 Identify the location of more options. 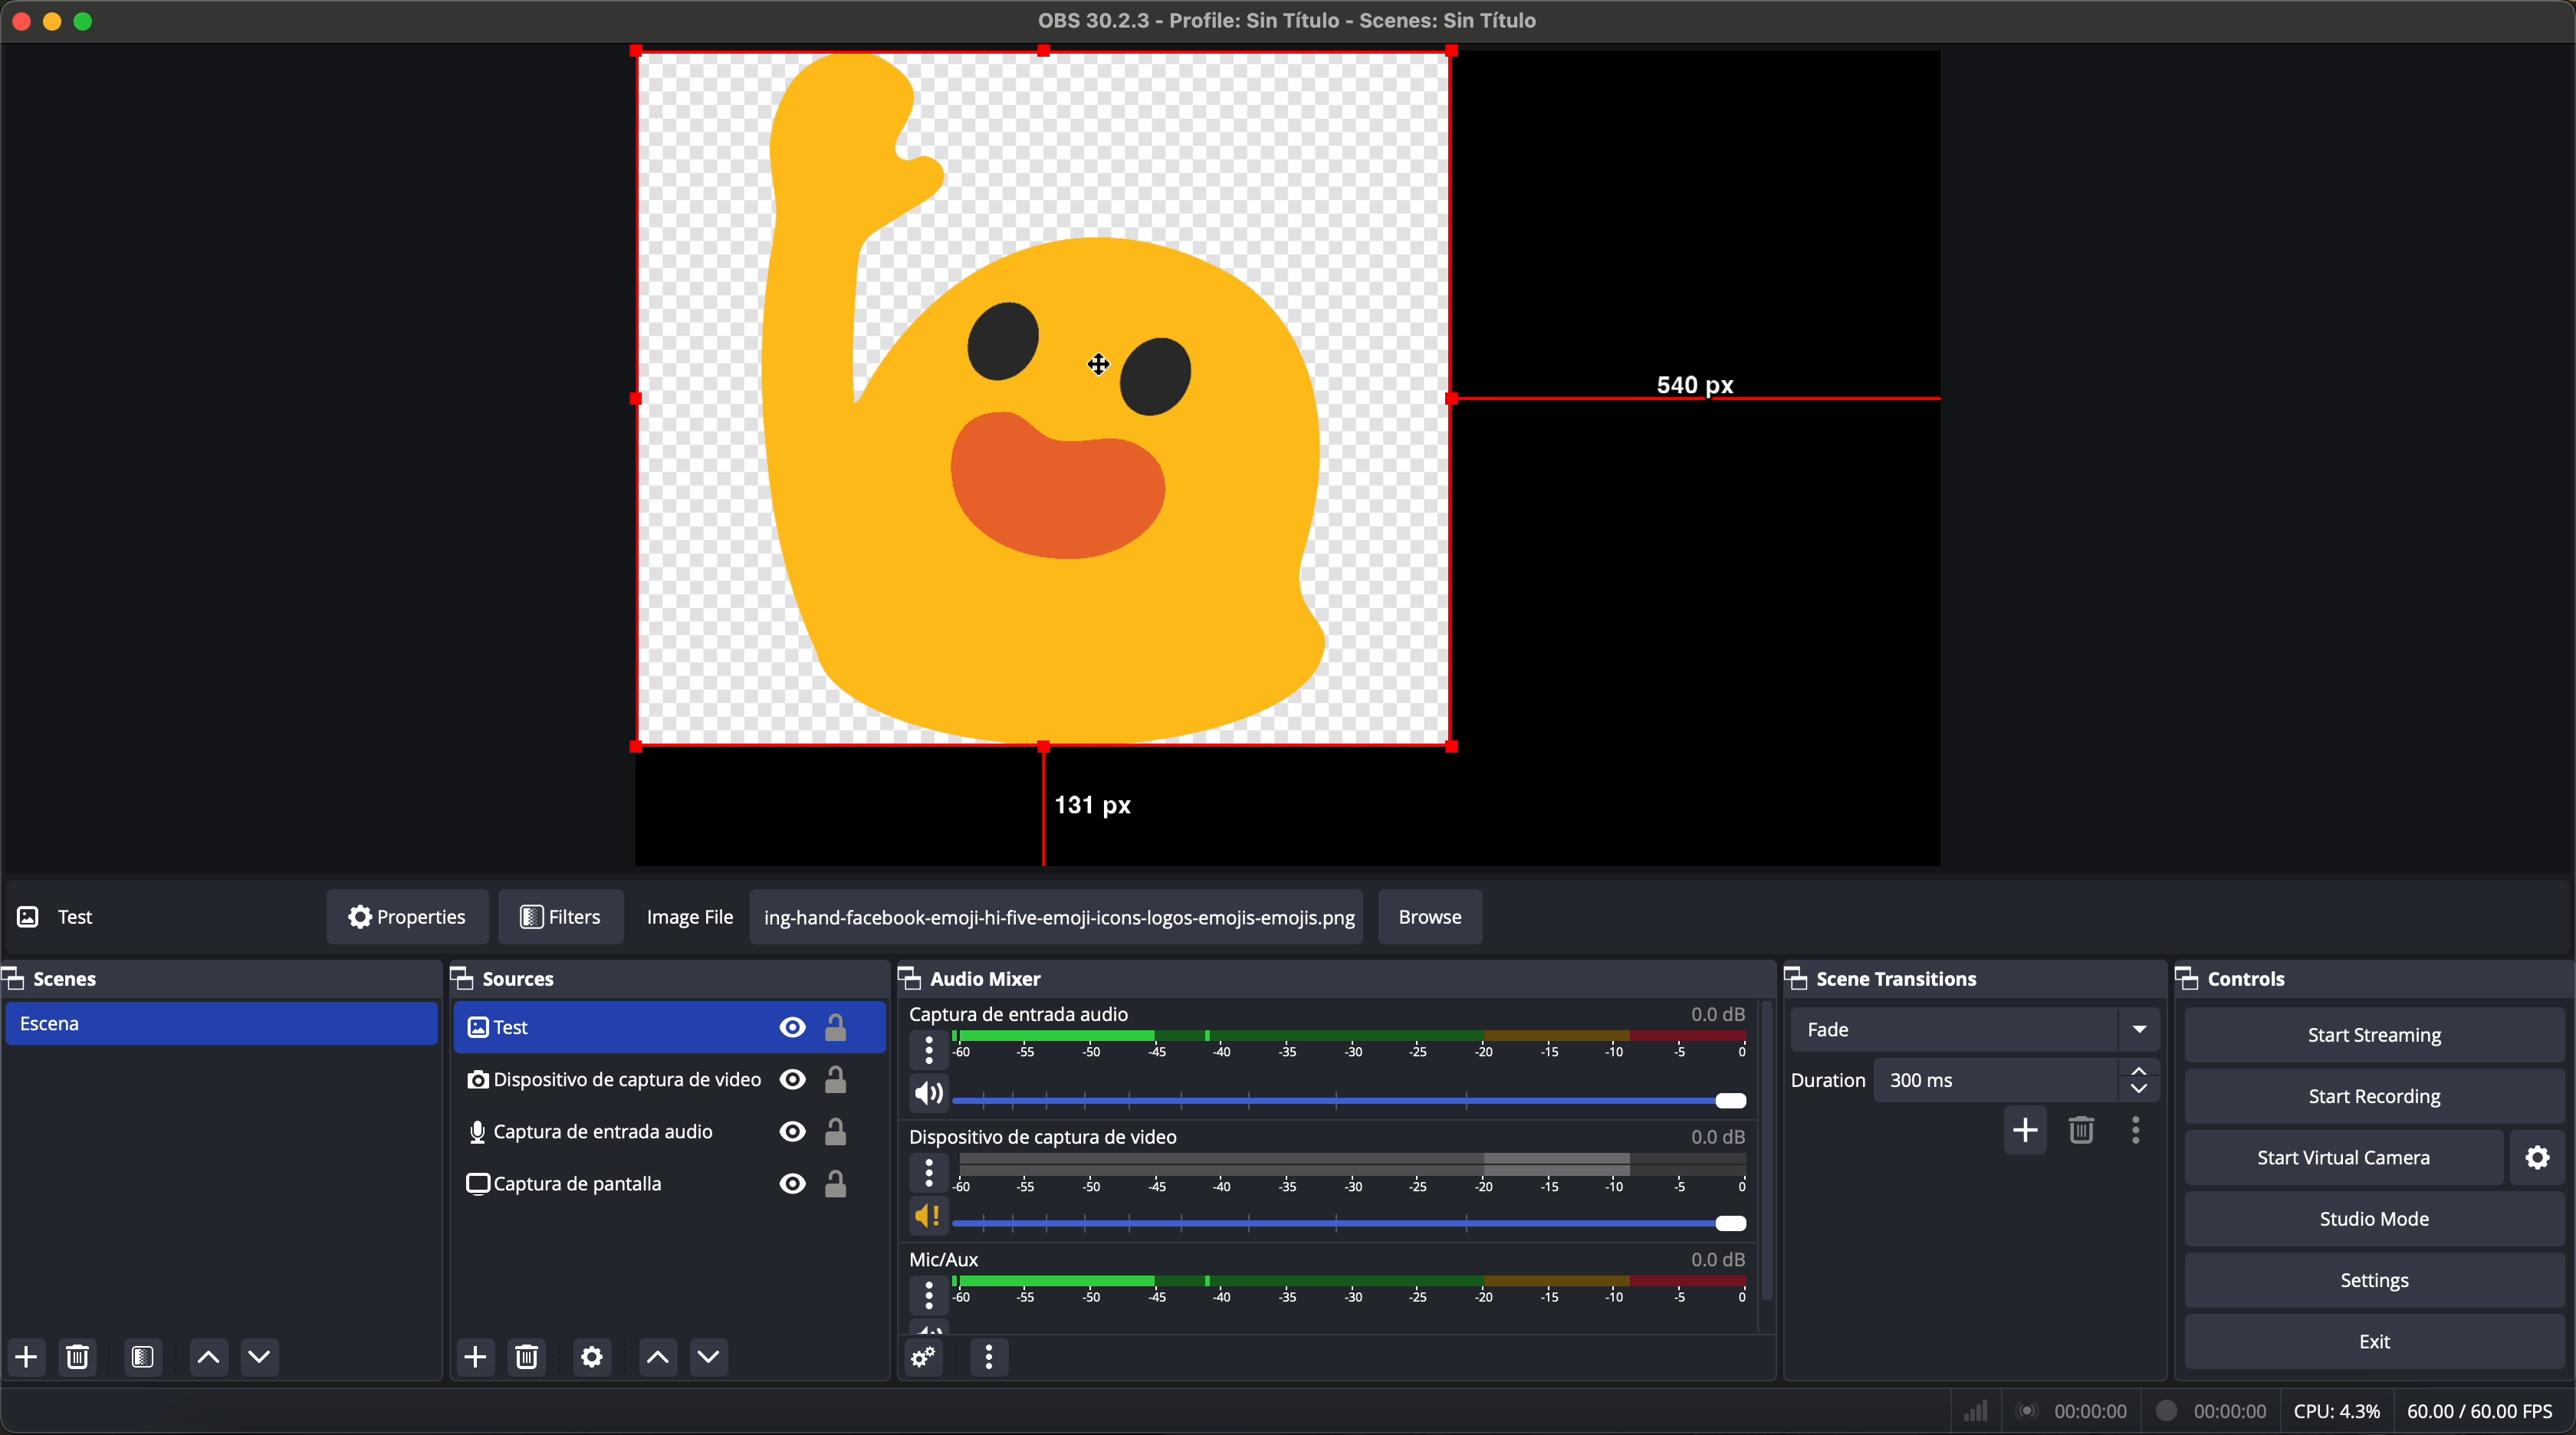
(929, 1050).